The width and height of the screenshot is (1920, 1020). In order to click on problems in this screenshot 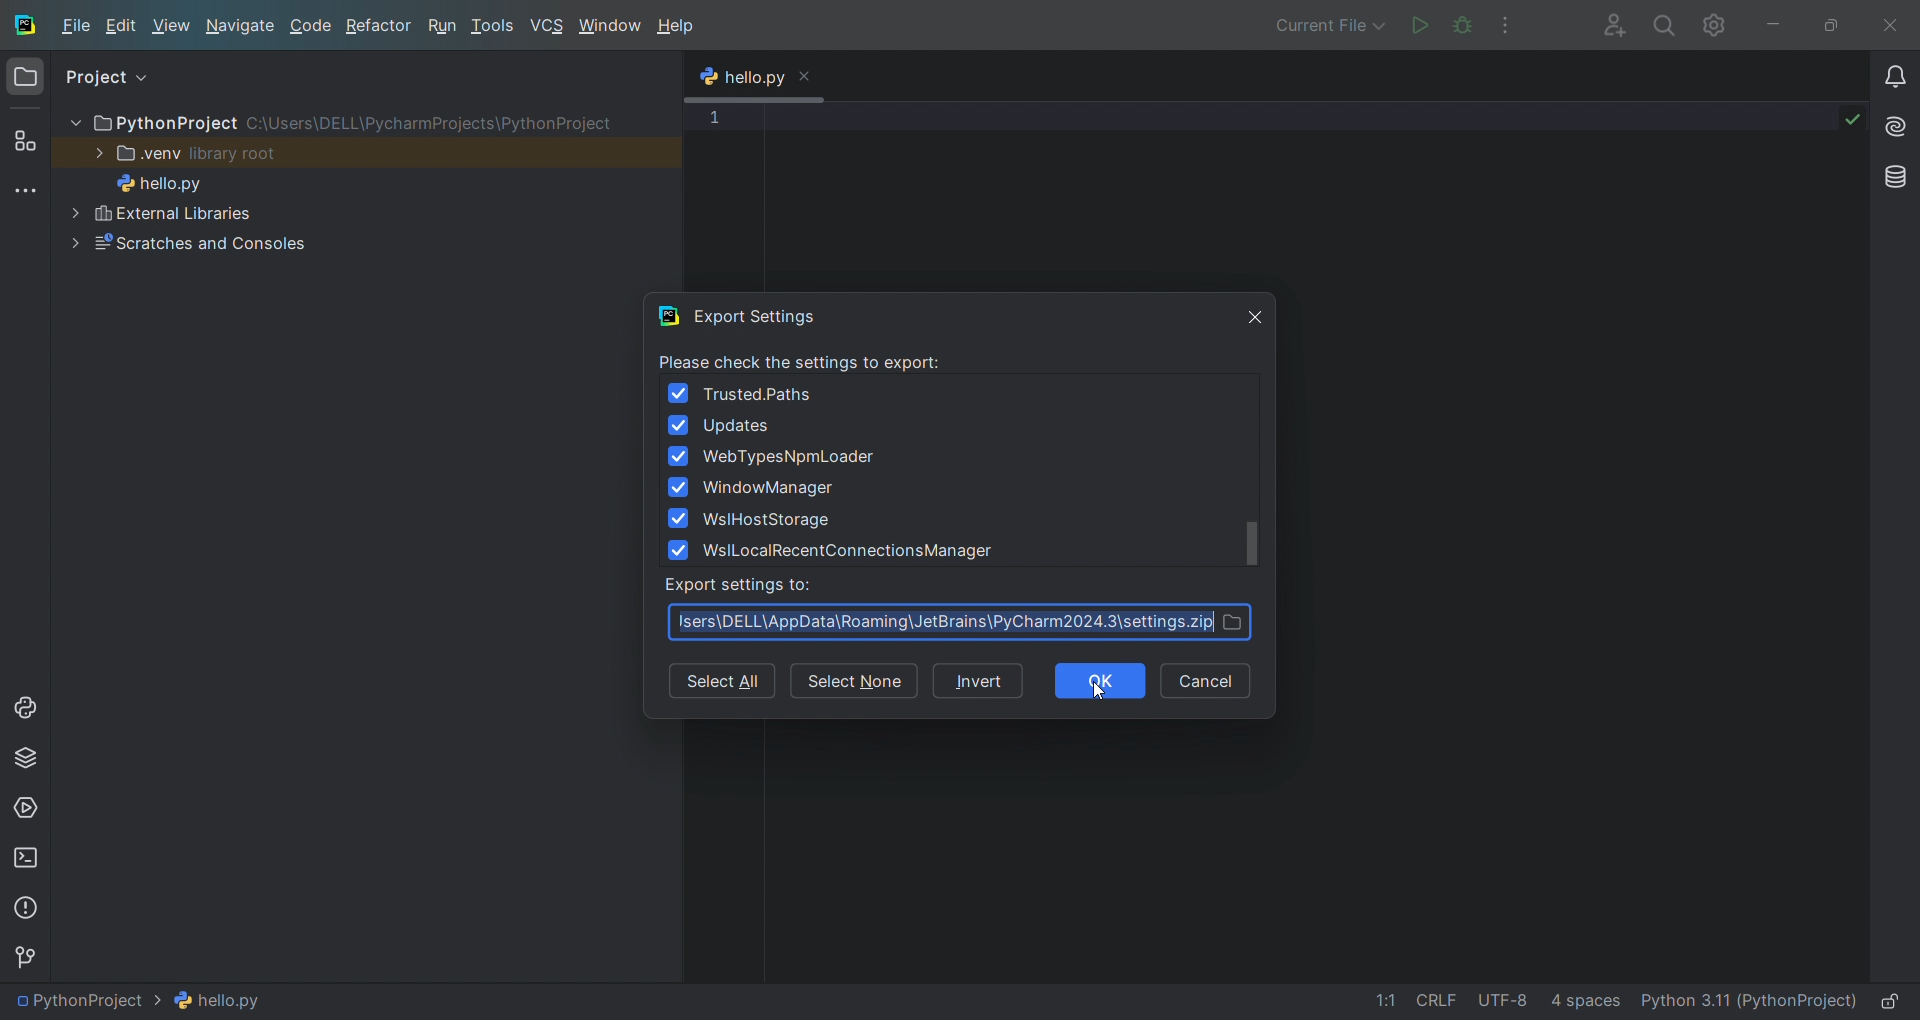, I will do `click(26, 910)`.